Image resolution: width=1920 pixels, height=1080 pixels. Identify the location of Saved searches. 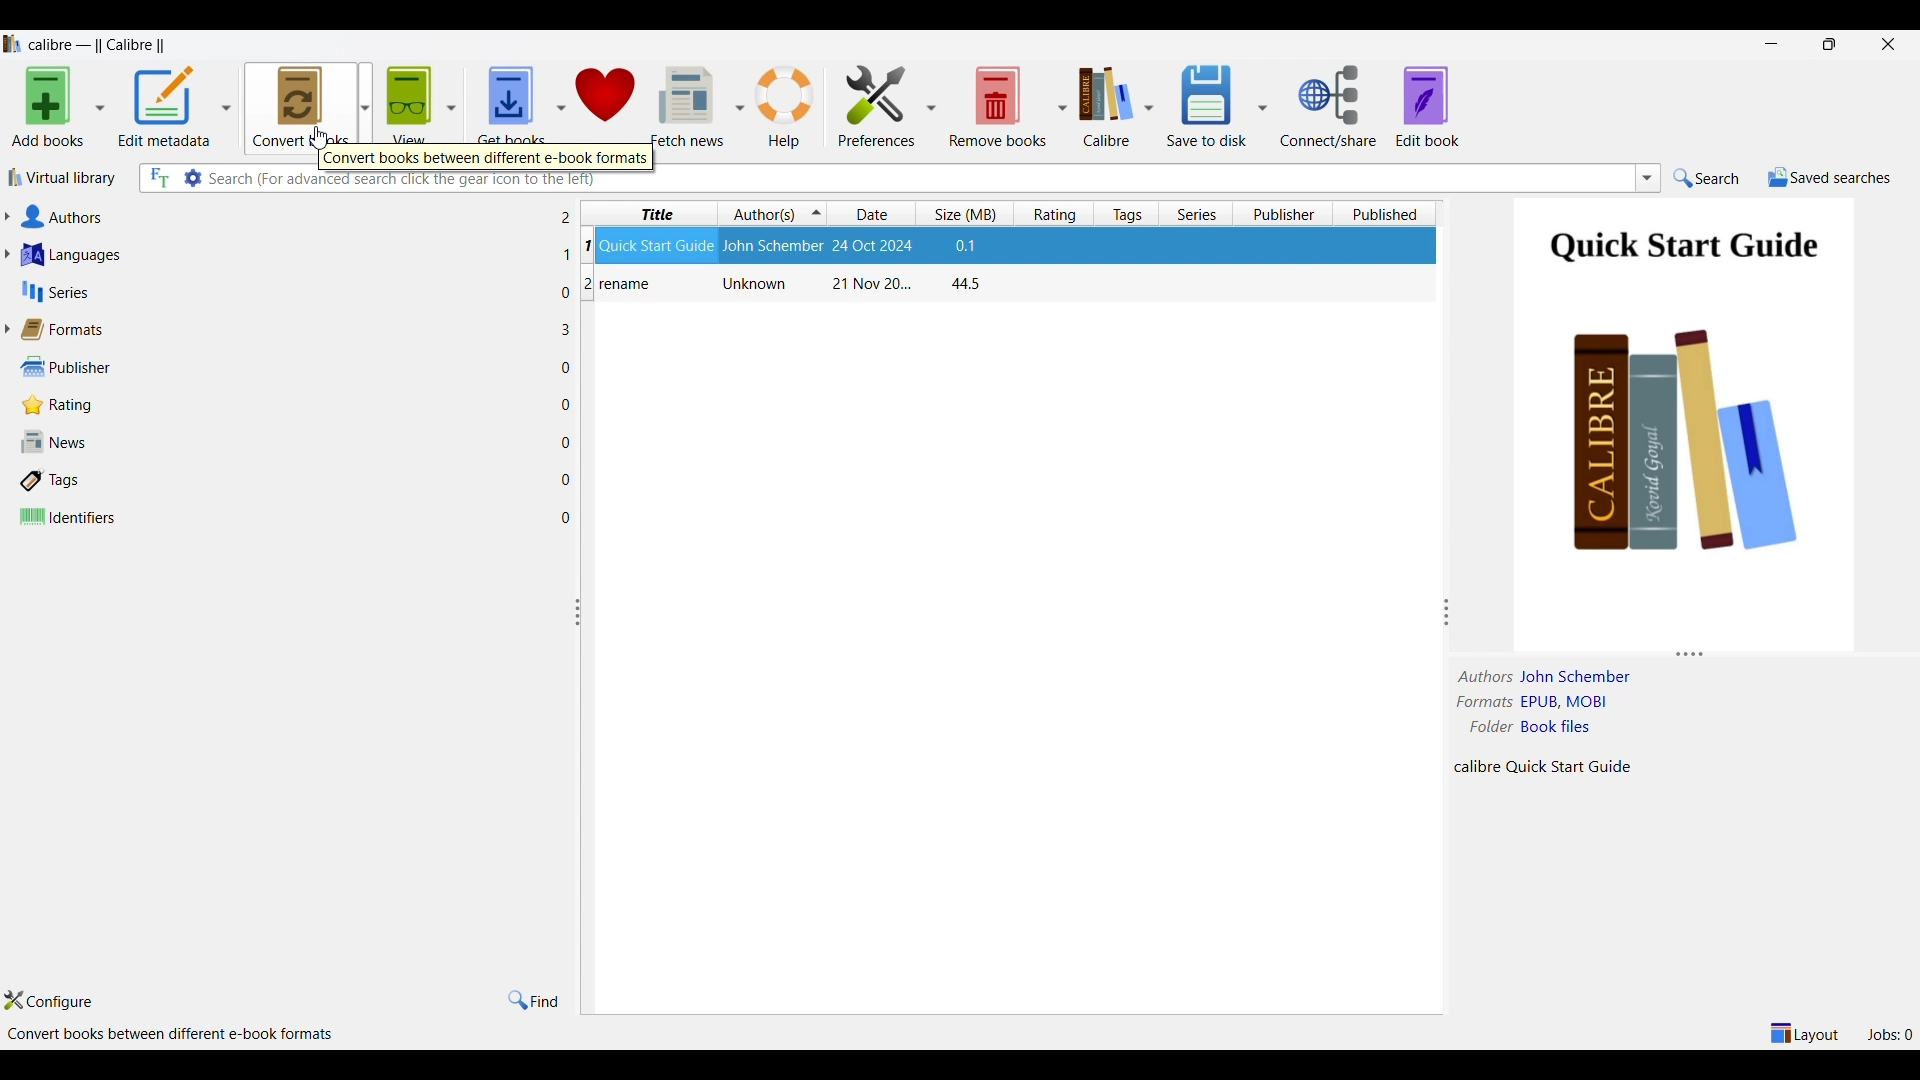
(1830, 178).